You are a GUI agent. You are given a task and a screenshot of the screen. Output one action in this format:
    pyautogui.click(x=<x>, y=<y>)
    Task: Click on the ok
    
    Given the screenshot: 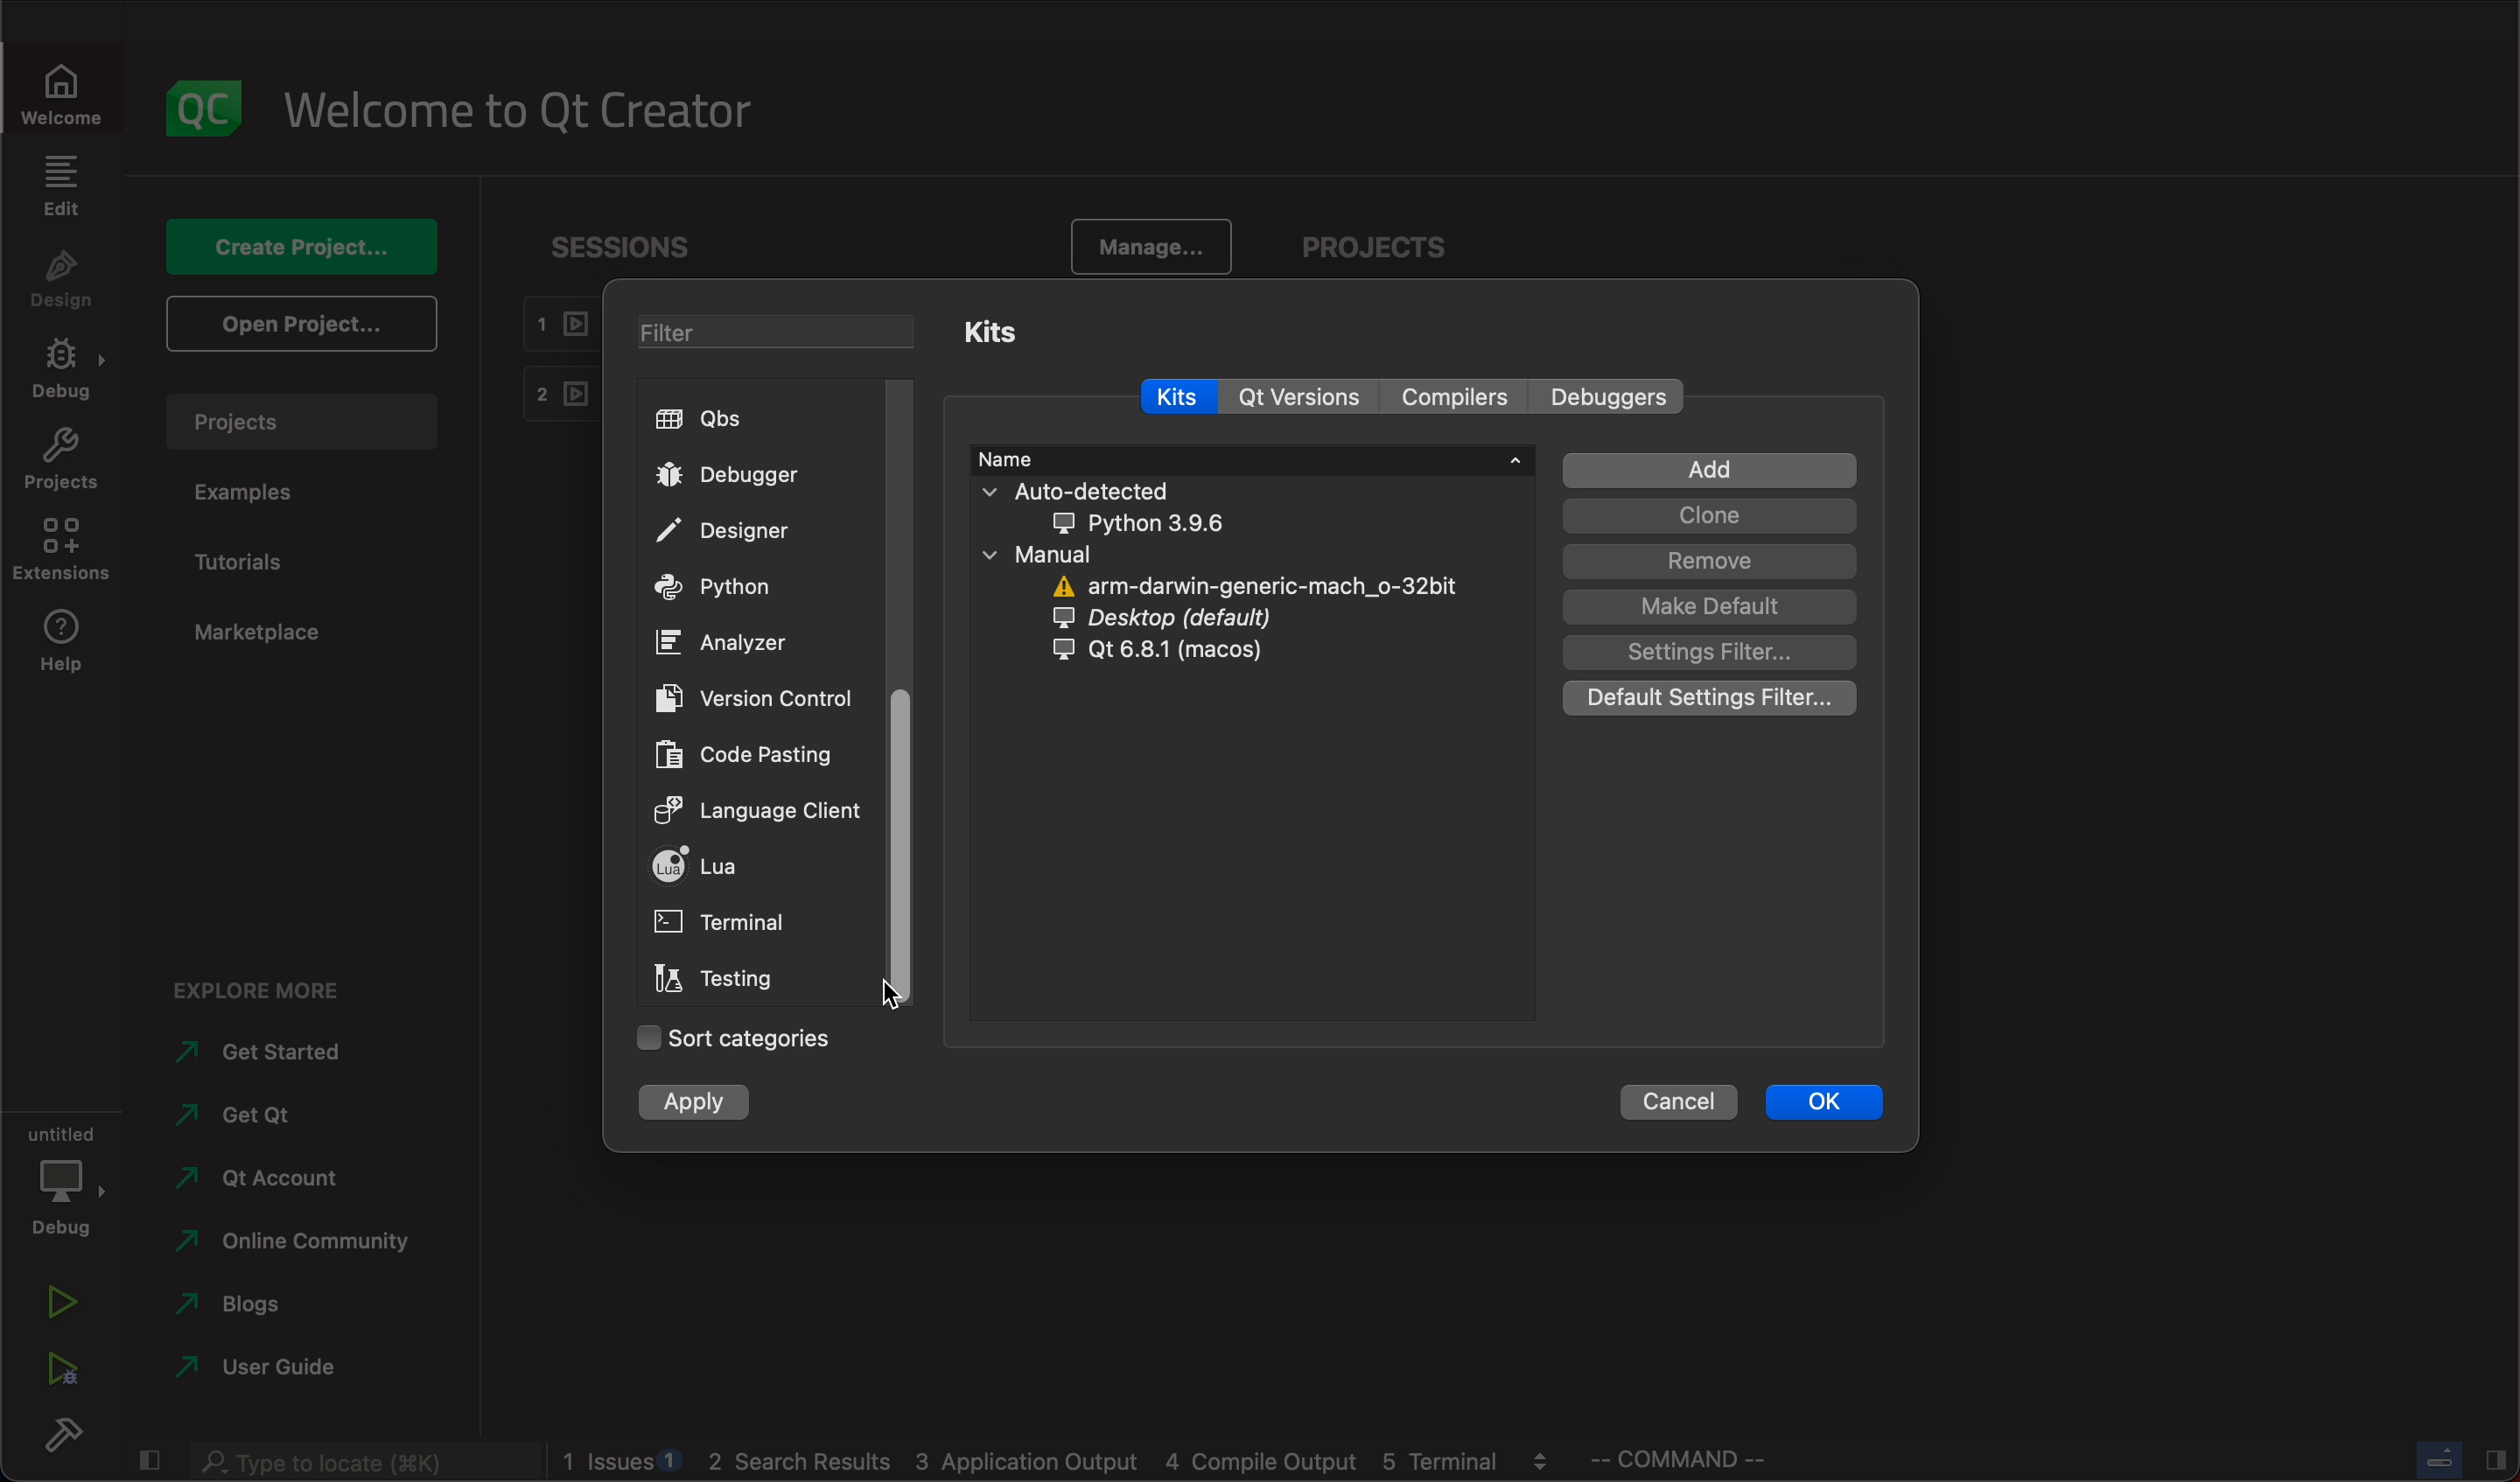 What is the action you would take?
    pyautogui.click(x=1832, y=1099)
    